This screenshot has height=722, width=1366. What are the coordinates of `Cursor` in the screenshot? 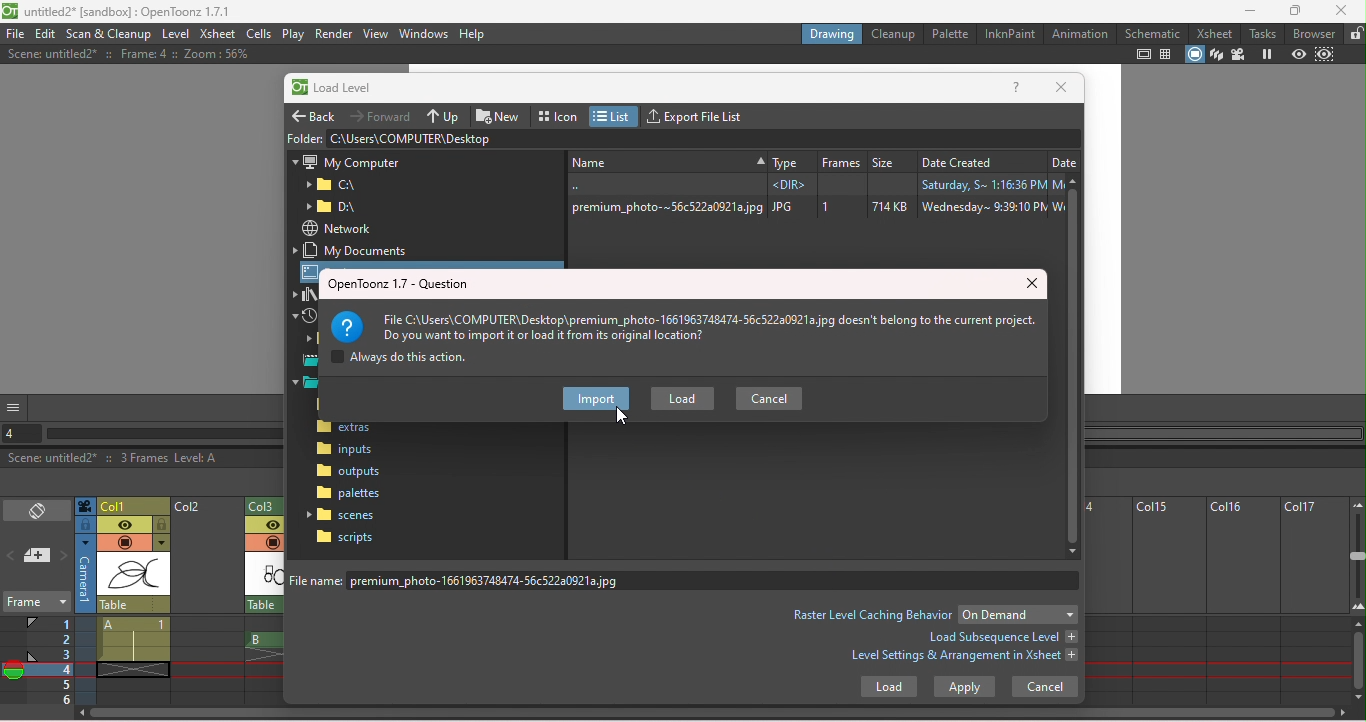 It's located at (621, 417).